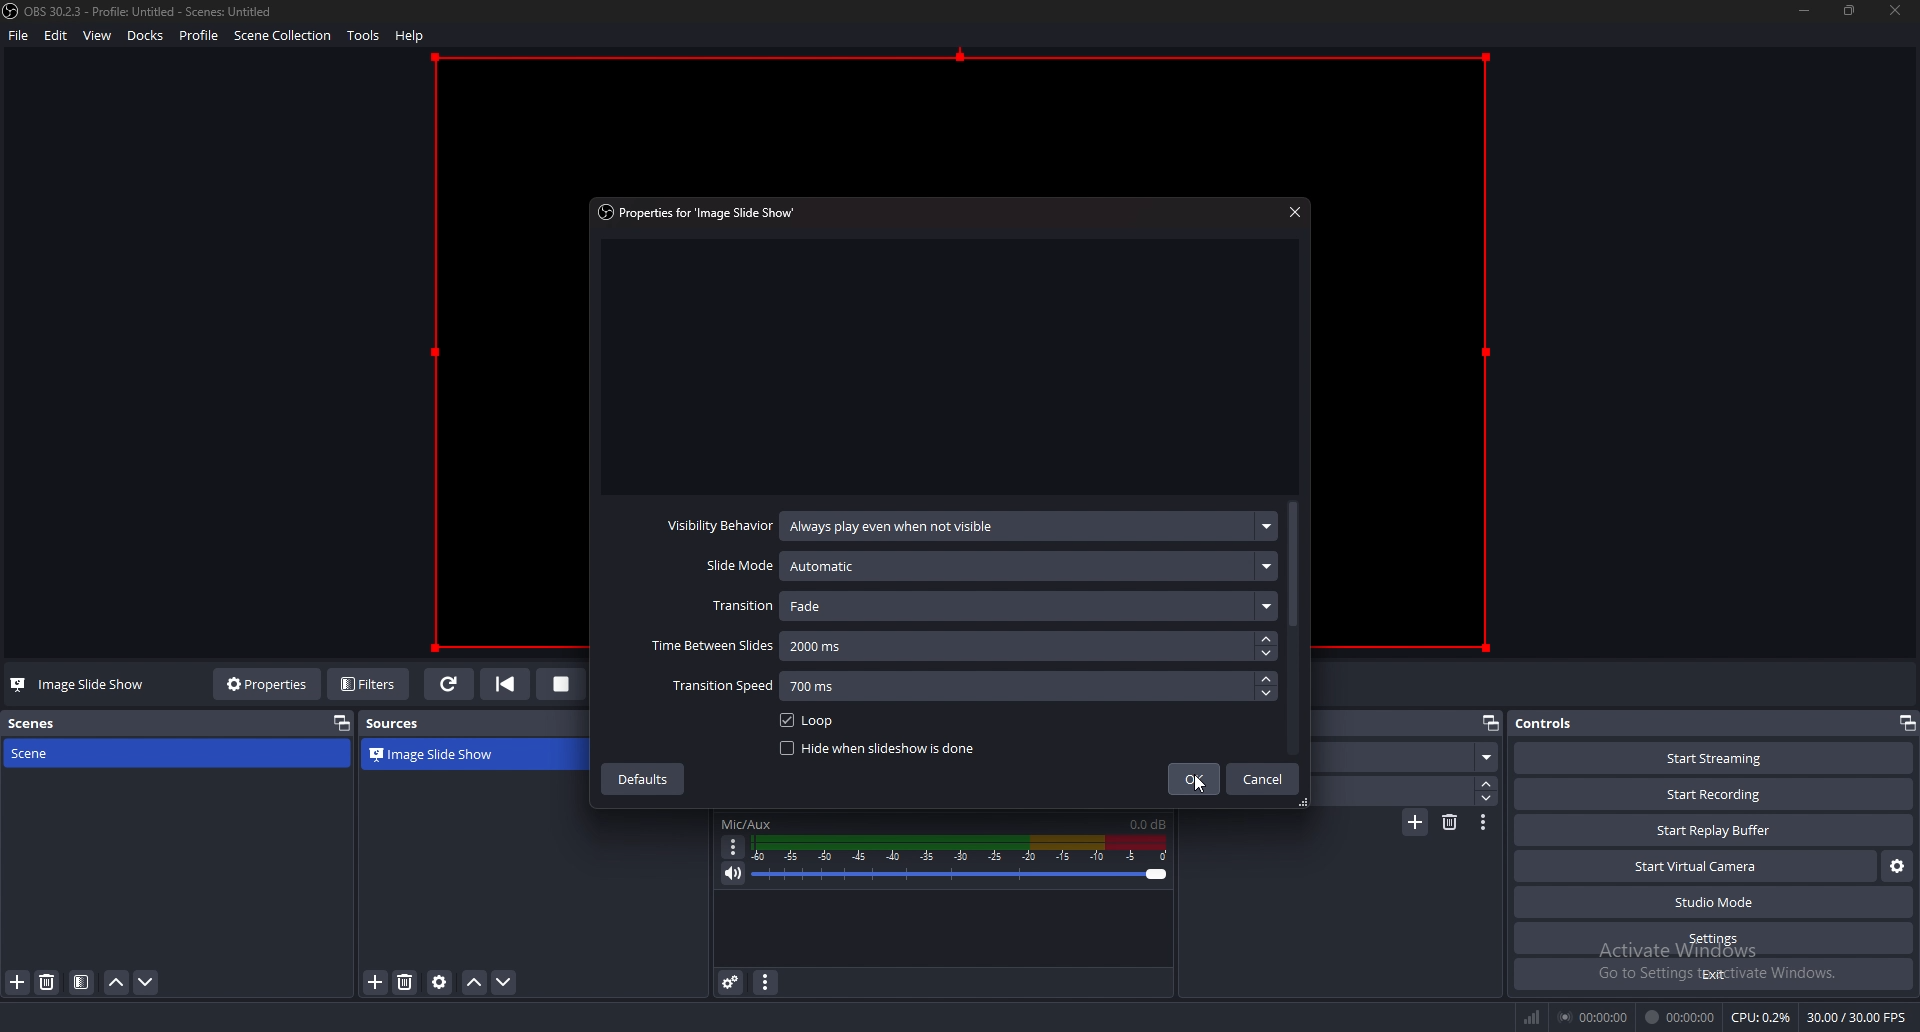  I want to click on source properties, so click(440, 982).